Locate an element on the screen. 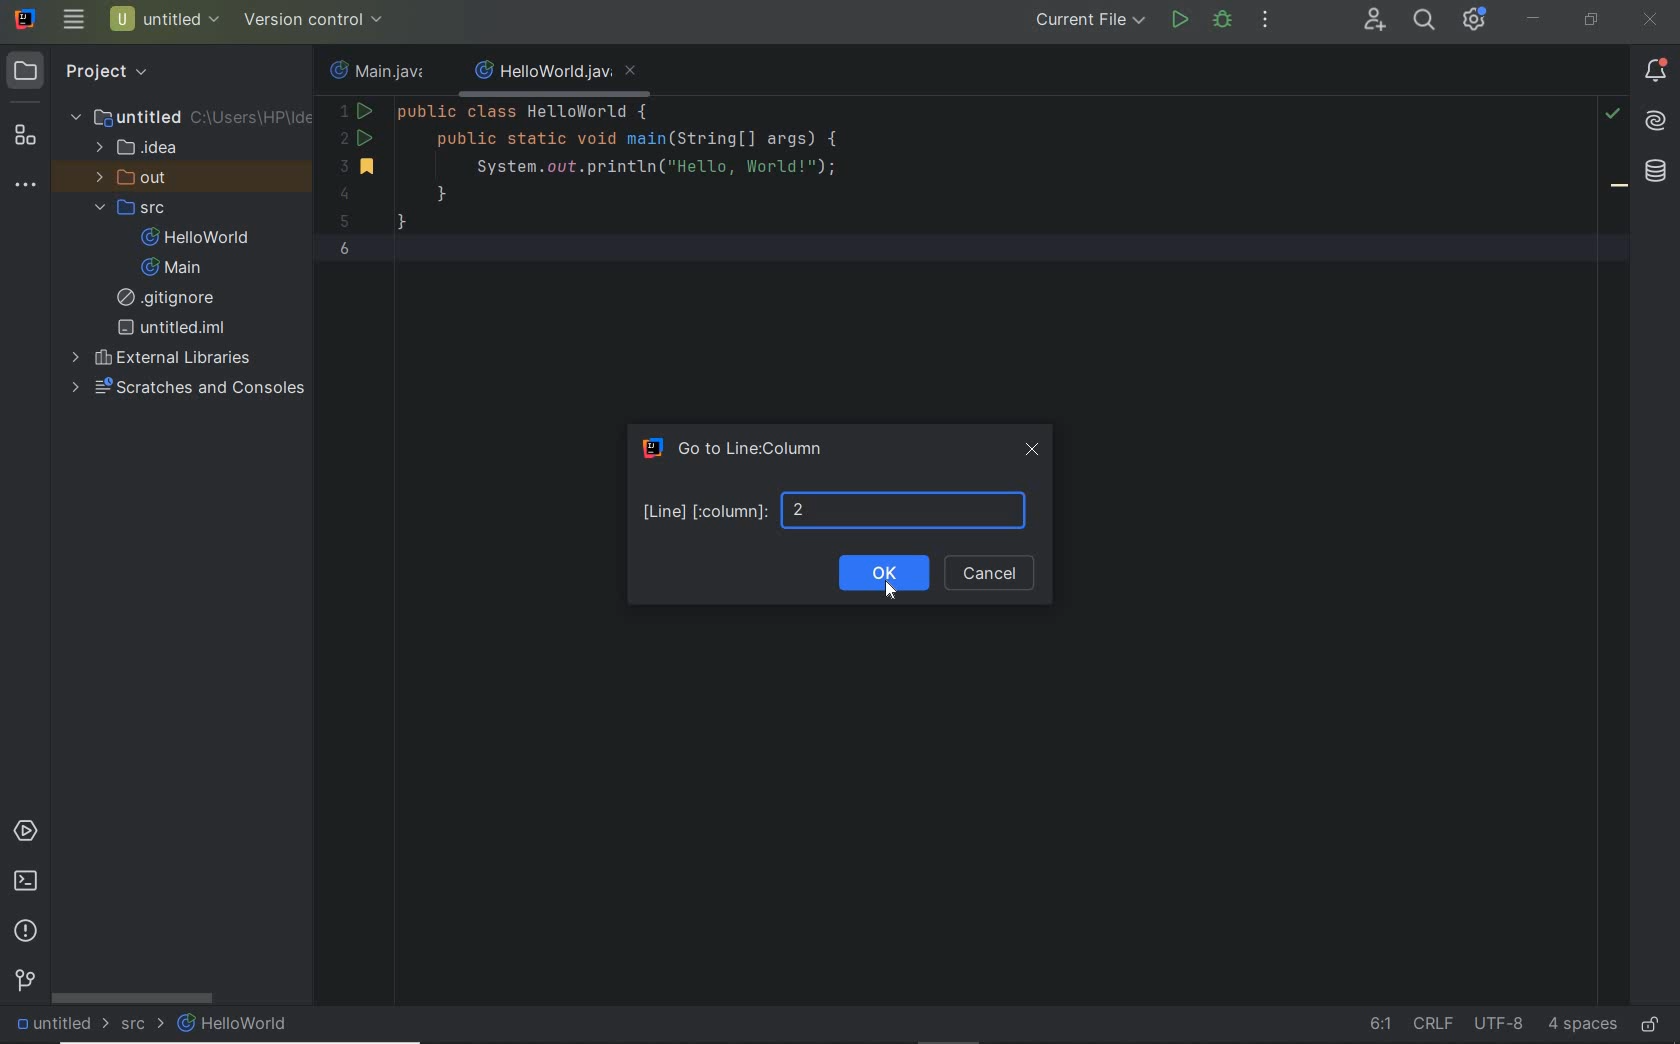  gitignore is located at coordinates (173, 298).